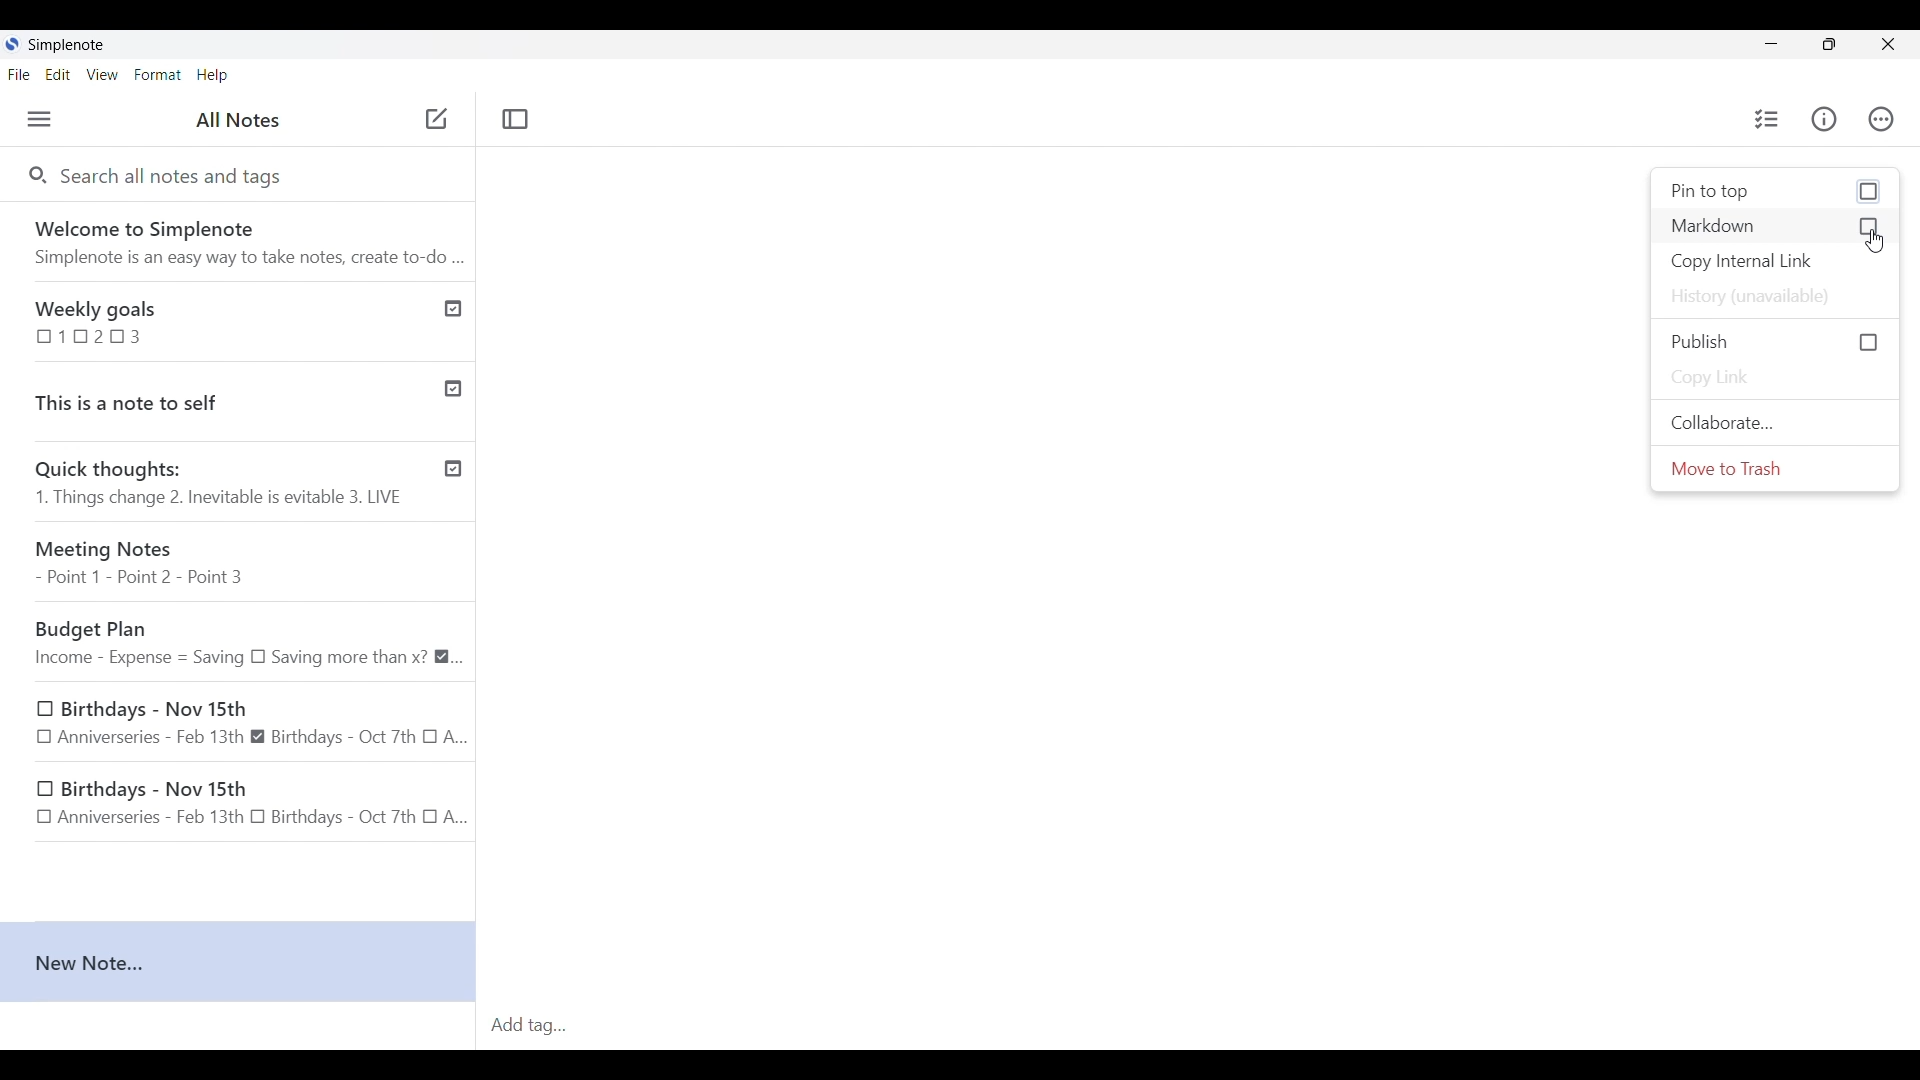 Image resolution: width=1920 pixels, height=1080 pixels. What do you see at coordinates (1887, 44) in the screenshot?
I see `Close interface` at bounding box center [1887, 44].